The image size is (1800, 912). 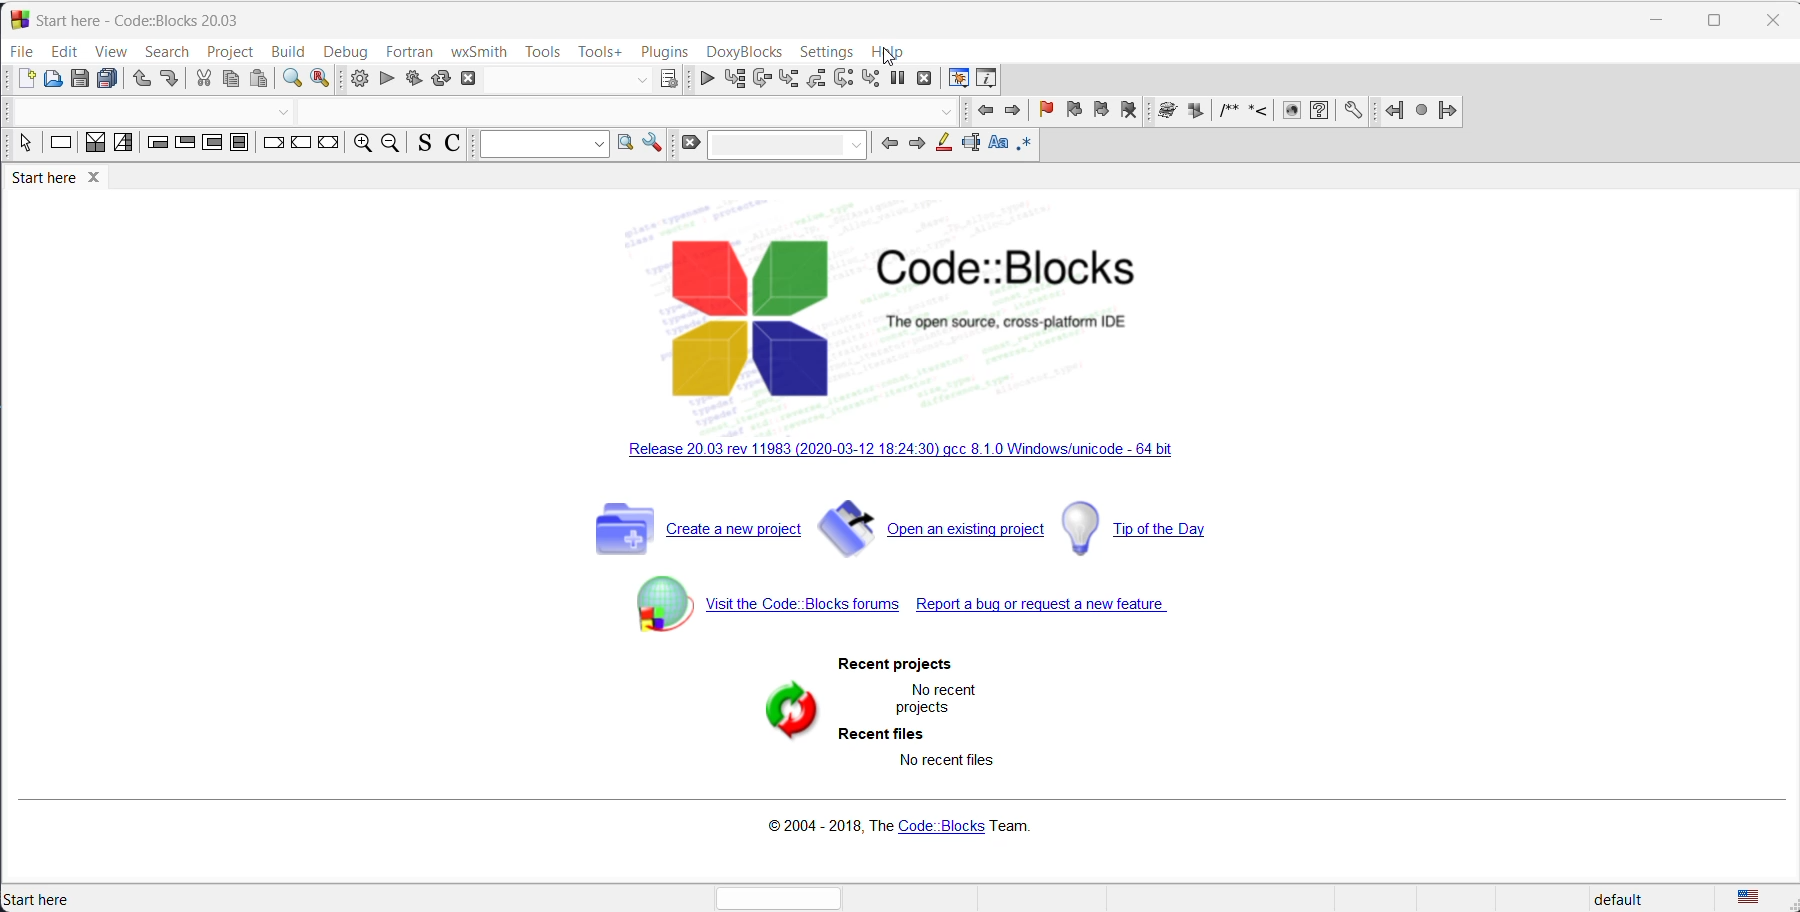 I want to click on ©2004 - 2018, The Code: Blocks Team., so click(x=894, y=826).